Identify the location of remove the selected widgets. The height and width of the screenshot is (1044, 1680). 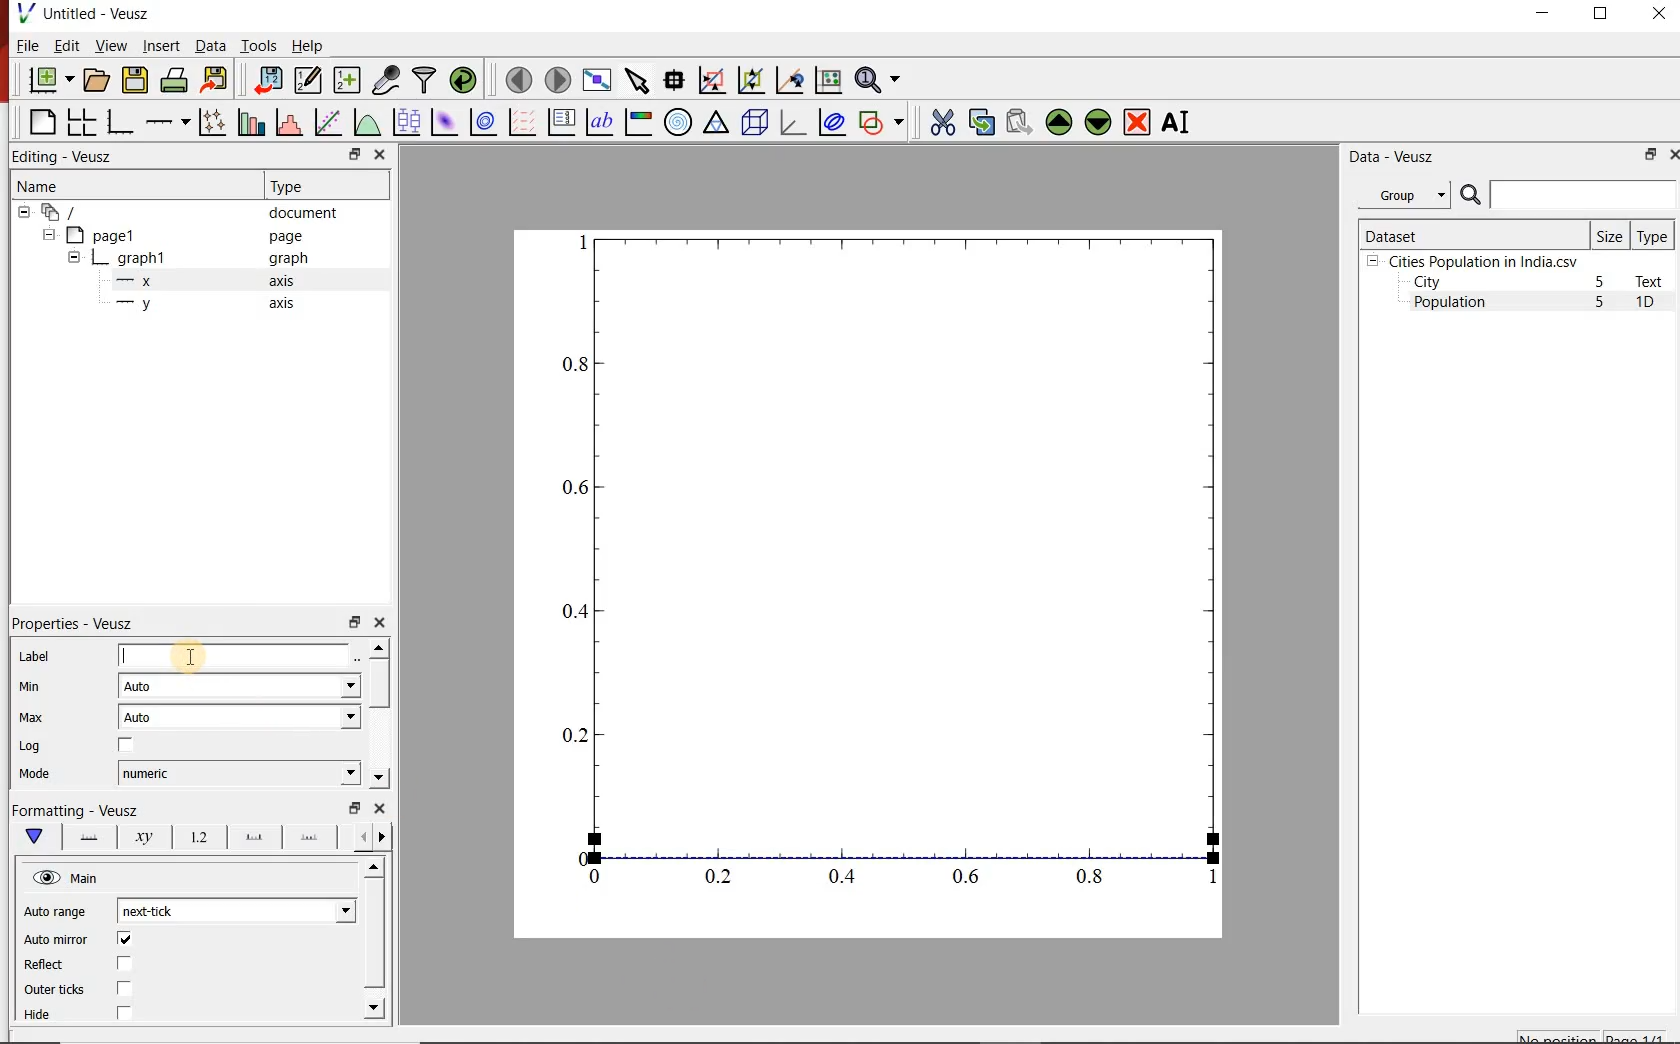
(1139, 122).